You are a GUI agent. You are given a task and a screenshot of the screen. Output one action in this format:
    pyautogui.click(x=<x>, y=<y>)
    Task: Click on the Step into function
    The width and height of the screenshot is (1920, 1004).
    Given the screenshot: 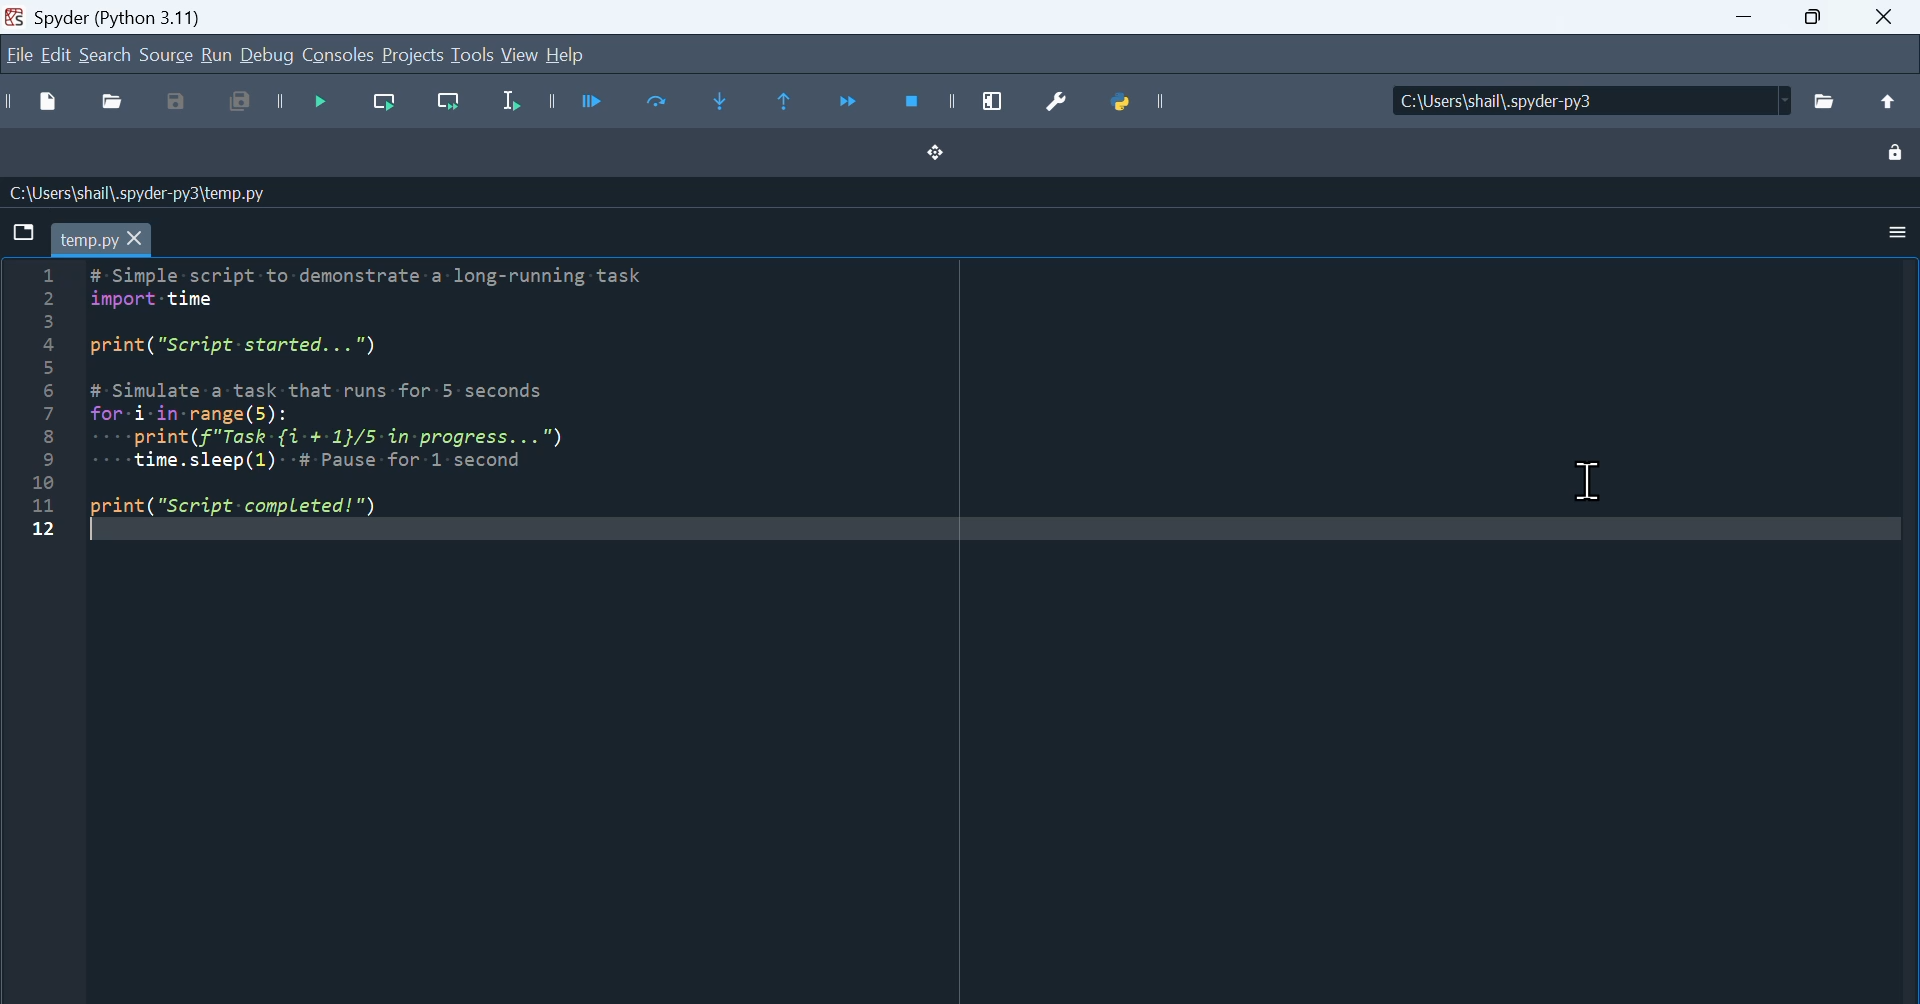 What is the action you would take?
    pyautogui.click(x=722, y=105)
    